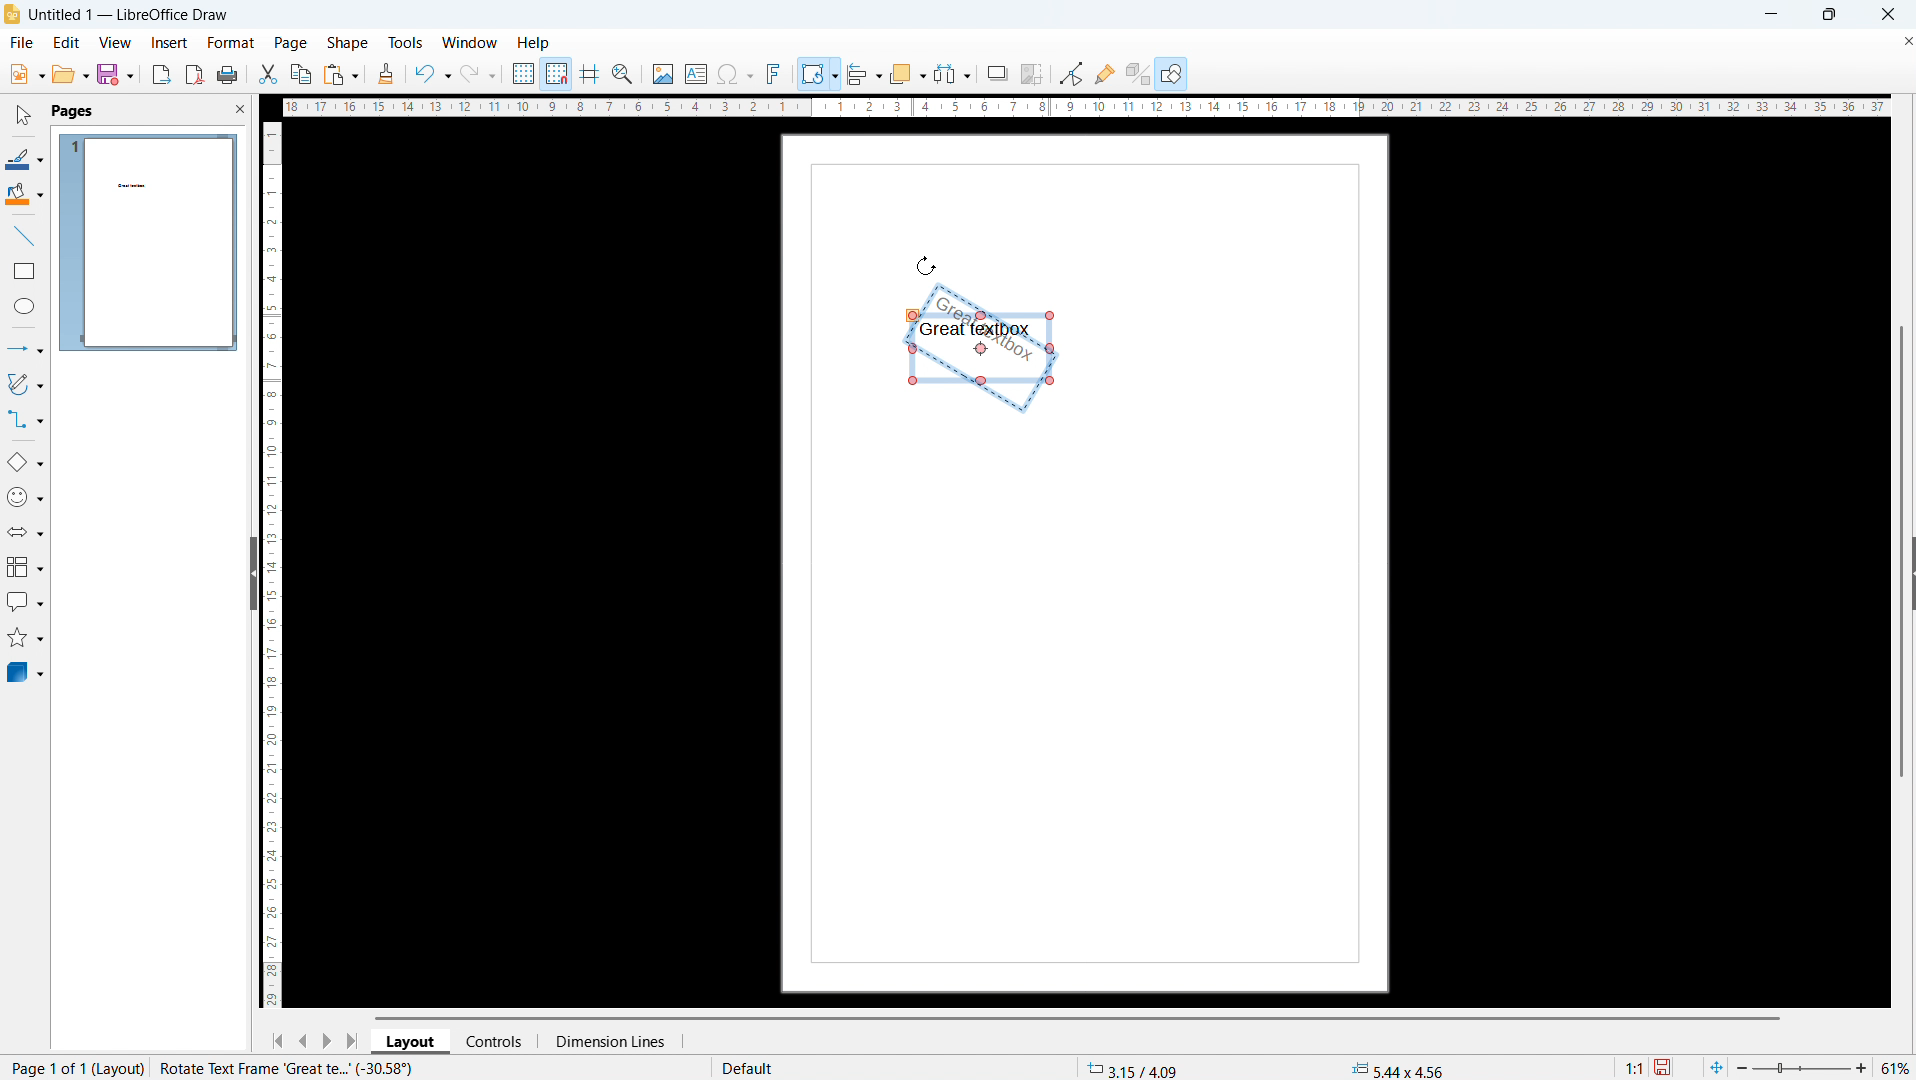  I want to click on next page, so click(328, 1040).